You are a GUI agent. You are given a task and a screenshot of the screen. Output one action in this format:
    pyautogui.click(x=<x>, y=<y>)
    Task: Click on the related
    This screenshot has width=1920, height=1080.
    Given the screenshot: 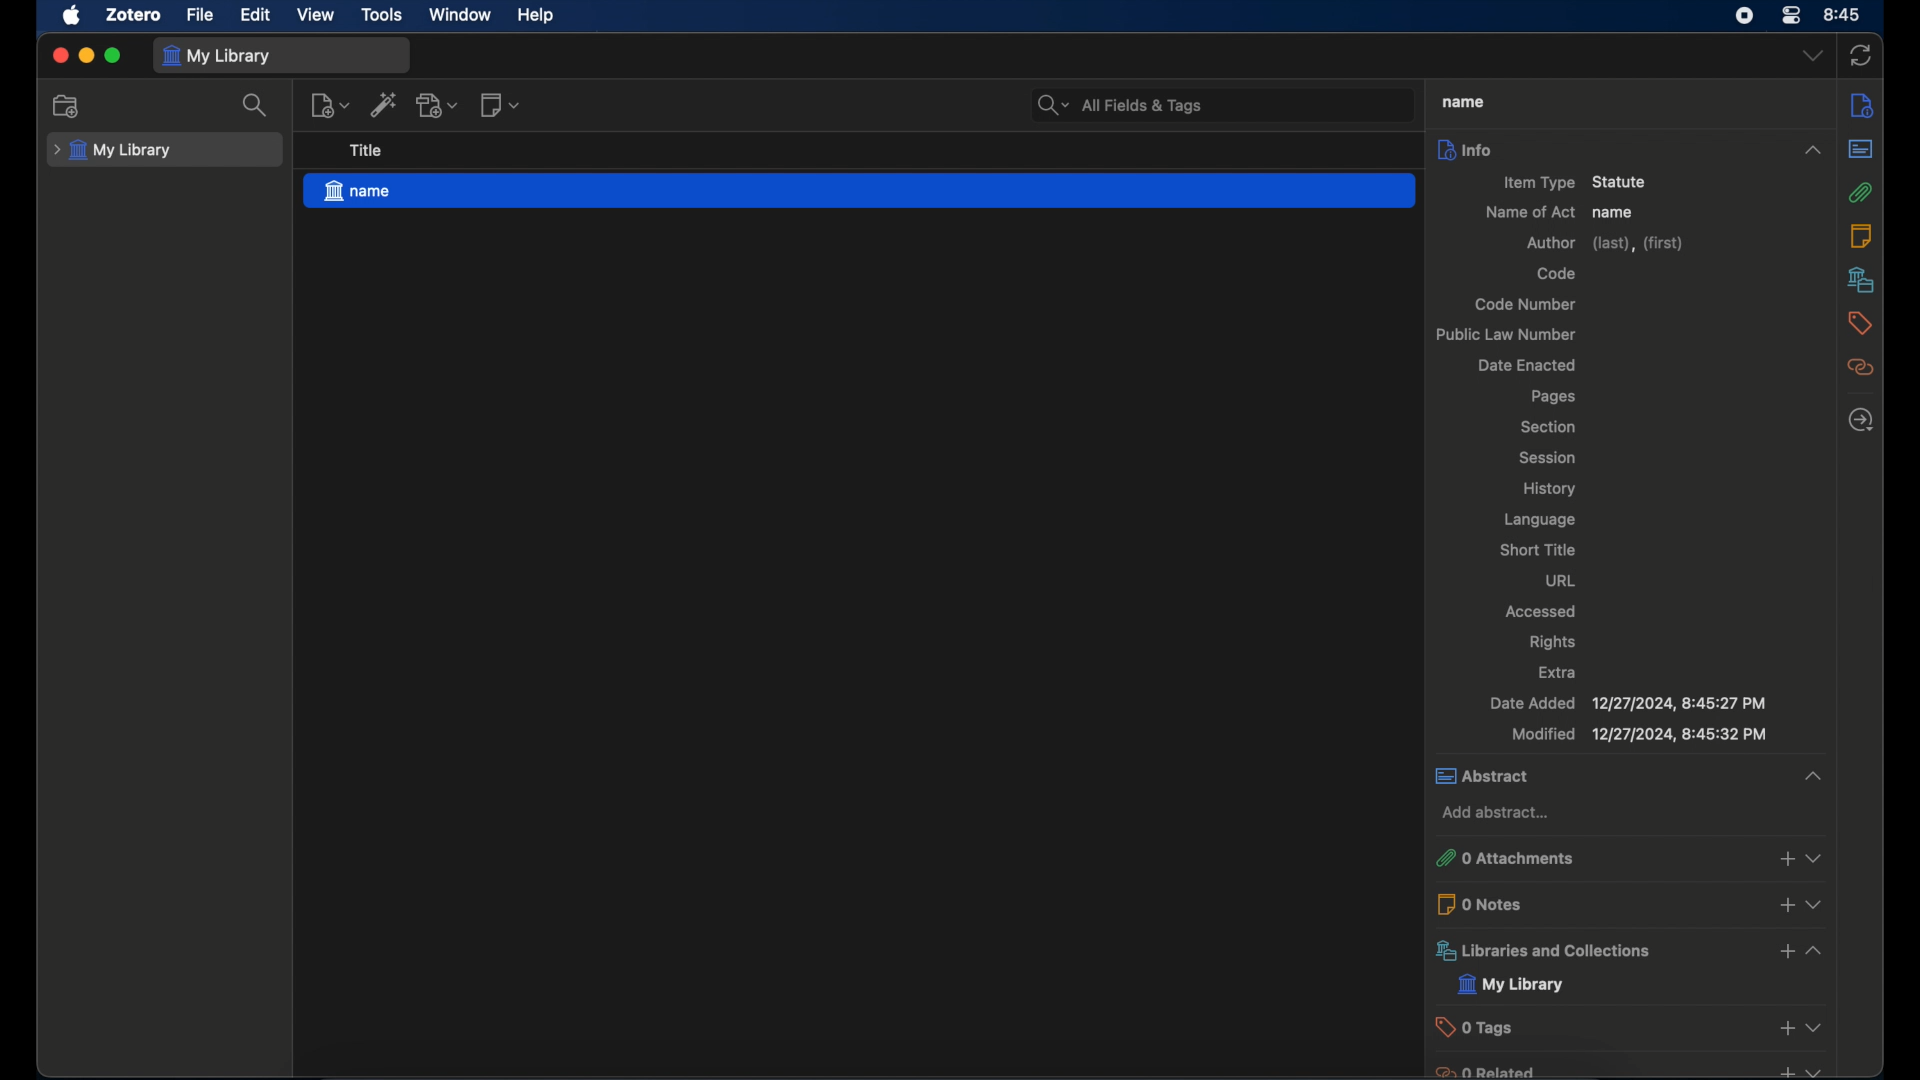 What is the action you would take?
    pyautogui.click(x=1859, y=368)
    